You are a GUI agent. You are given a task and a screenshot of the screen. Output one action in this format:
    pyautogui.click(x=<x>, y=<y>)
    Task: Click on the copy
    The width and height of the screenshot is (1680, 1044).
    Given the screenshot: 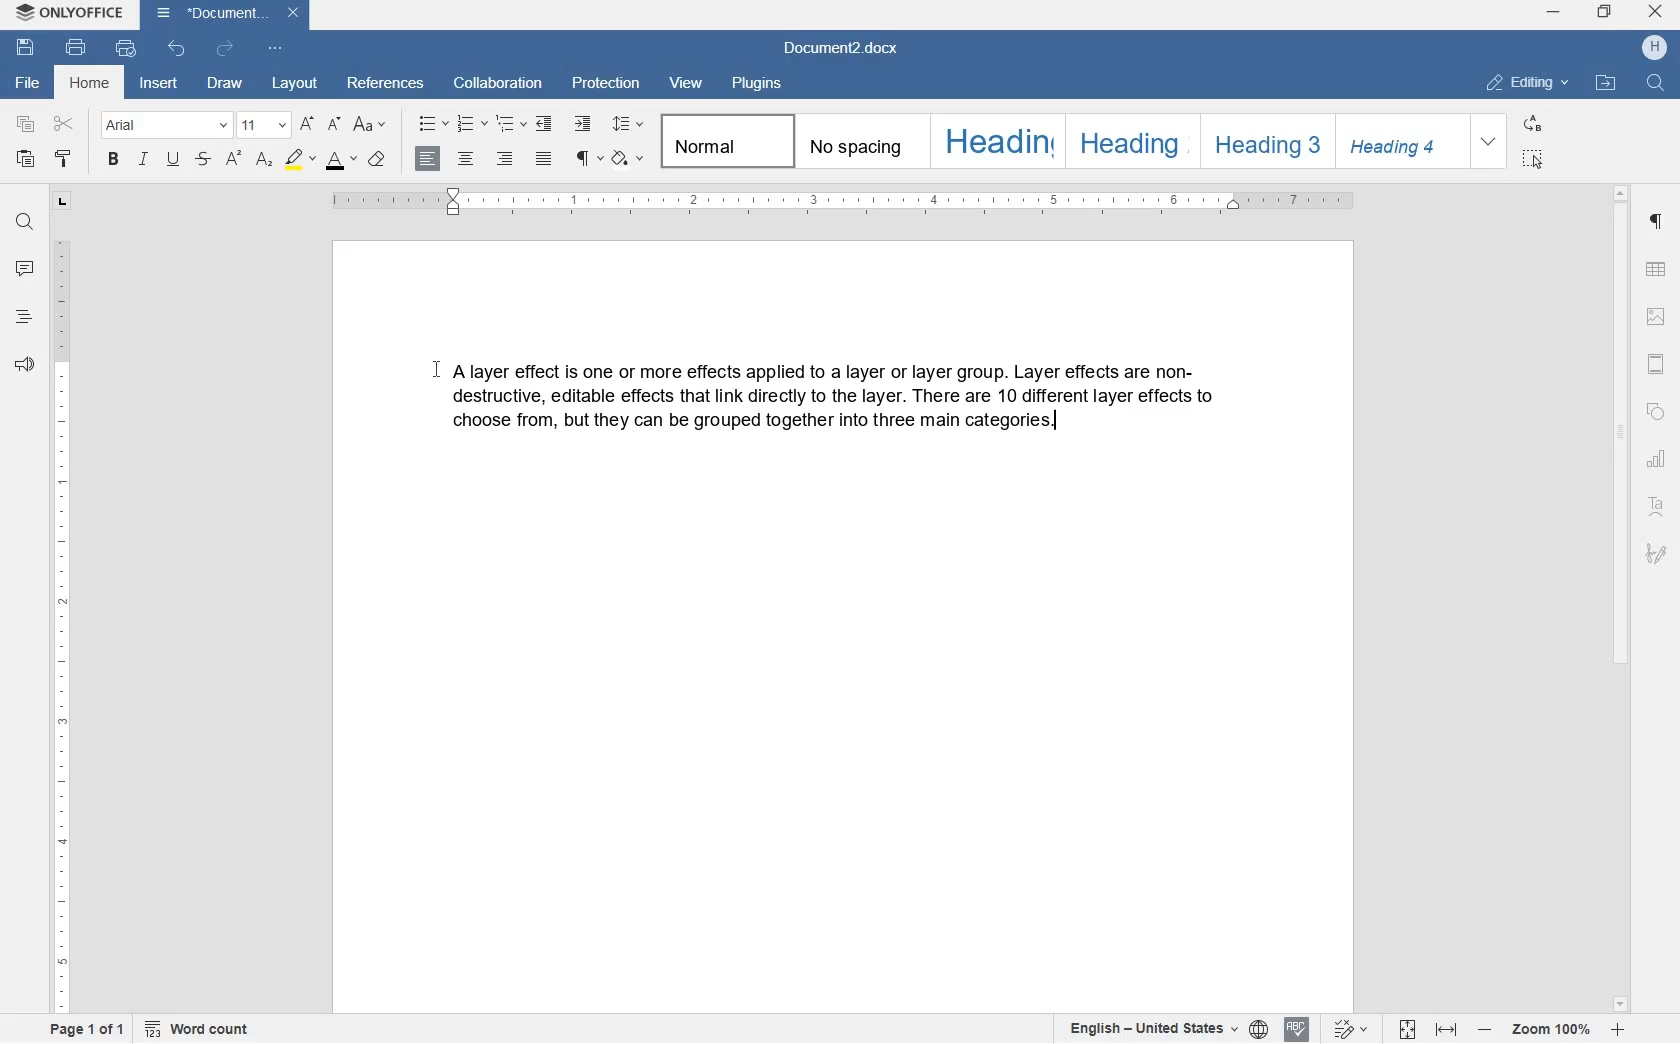 What is the action you would take?
    pyautogui.click(x=25, y=123)
    